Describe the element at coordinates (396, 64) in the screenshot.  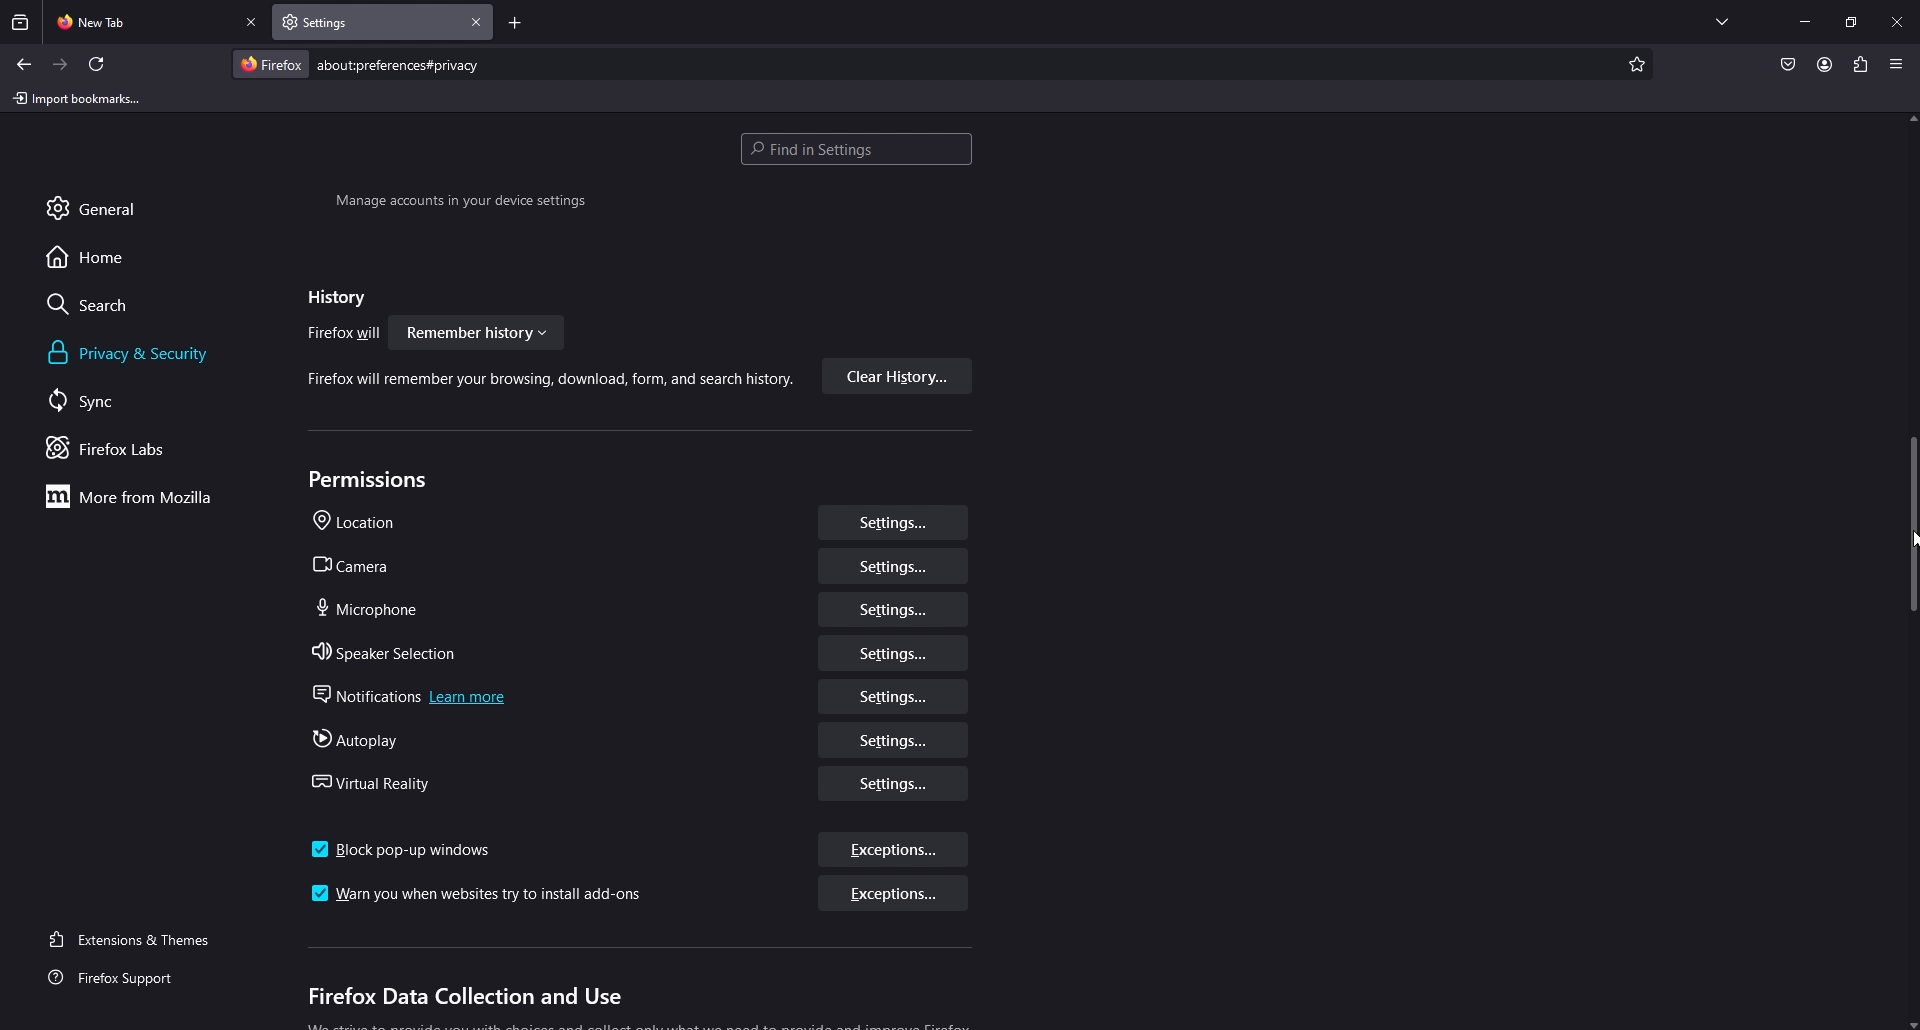
I see `search bar: about preferences#privacy` at that location.